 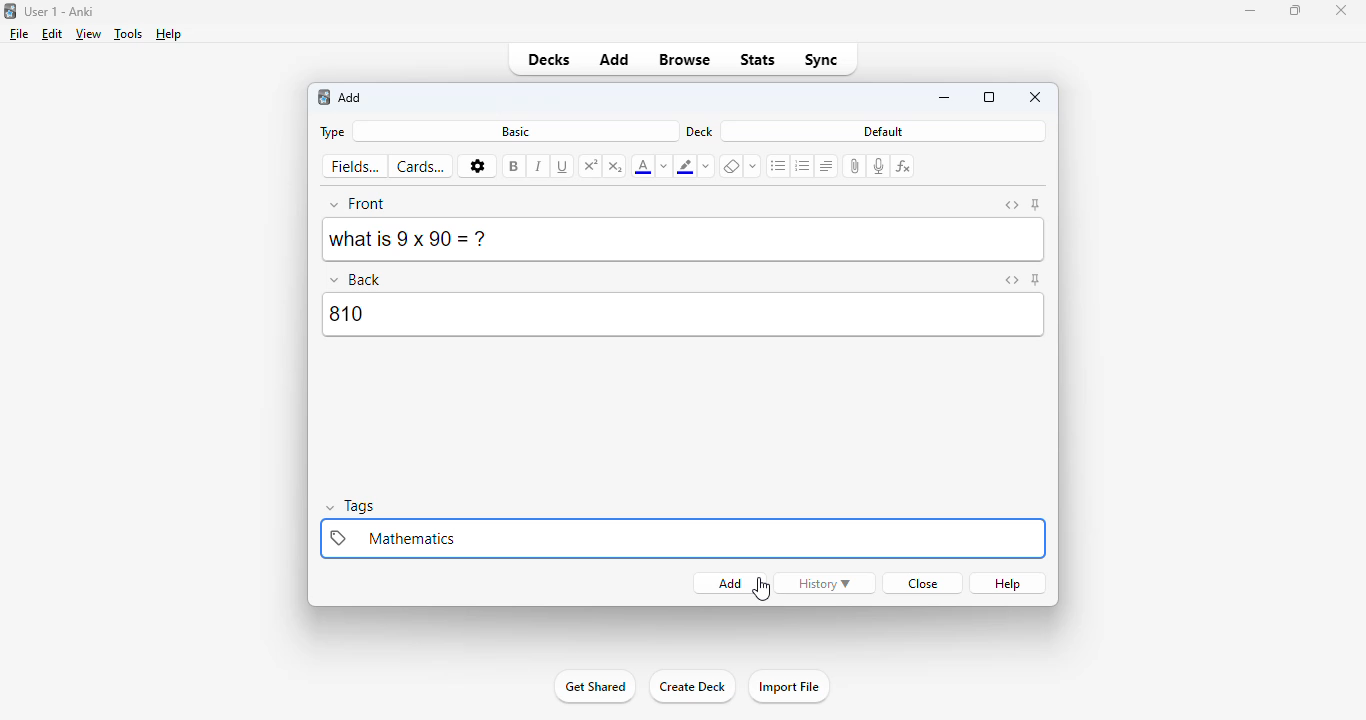 I want to click on minimize, so click(x=946, y=99).